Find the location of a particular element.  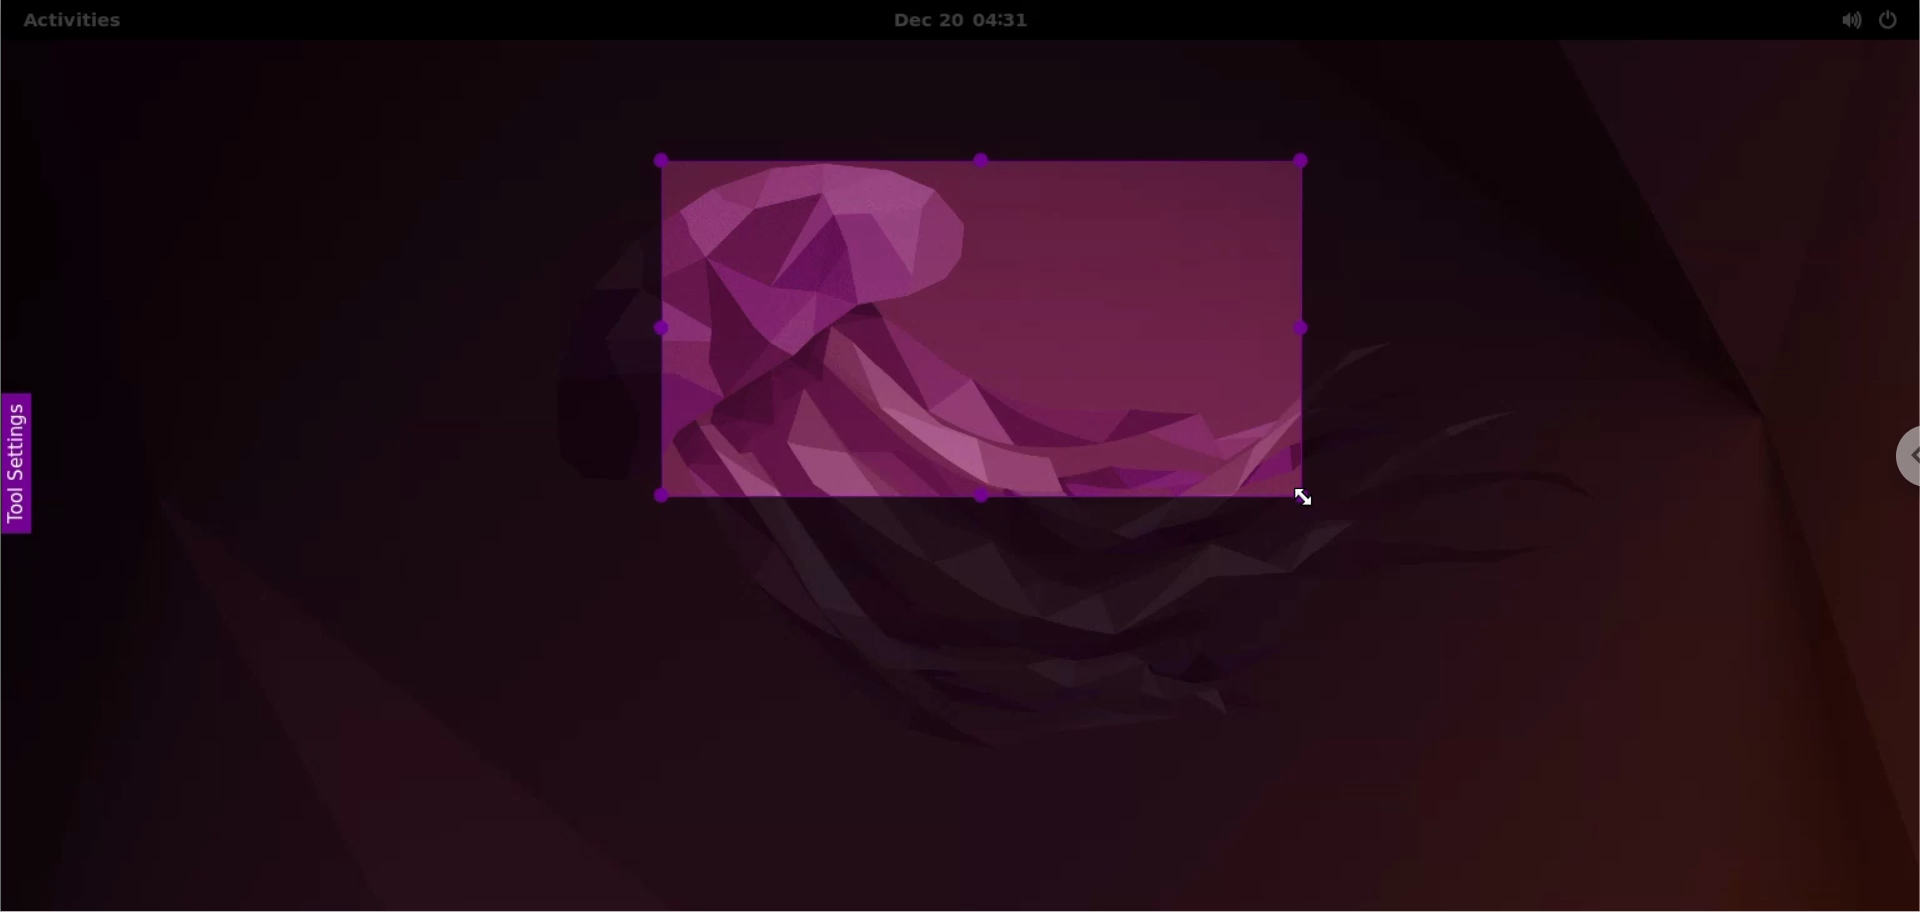

cursor is located at coordinates (1315, 502).